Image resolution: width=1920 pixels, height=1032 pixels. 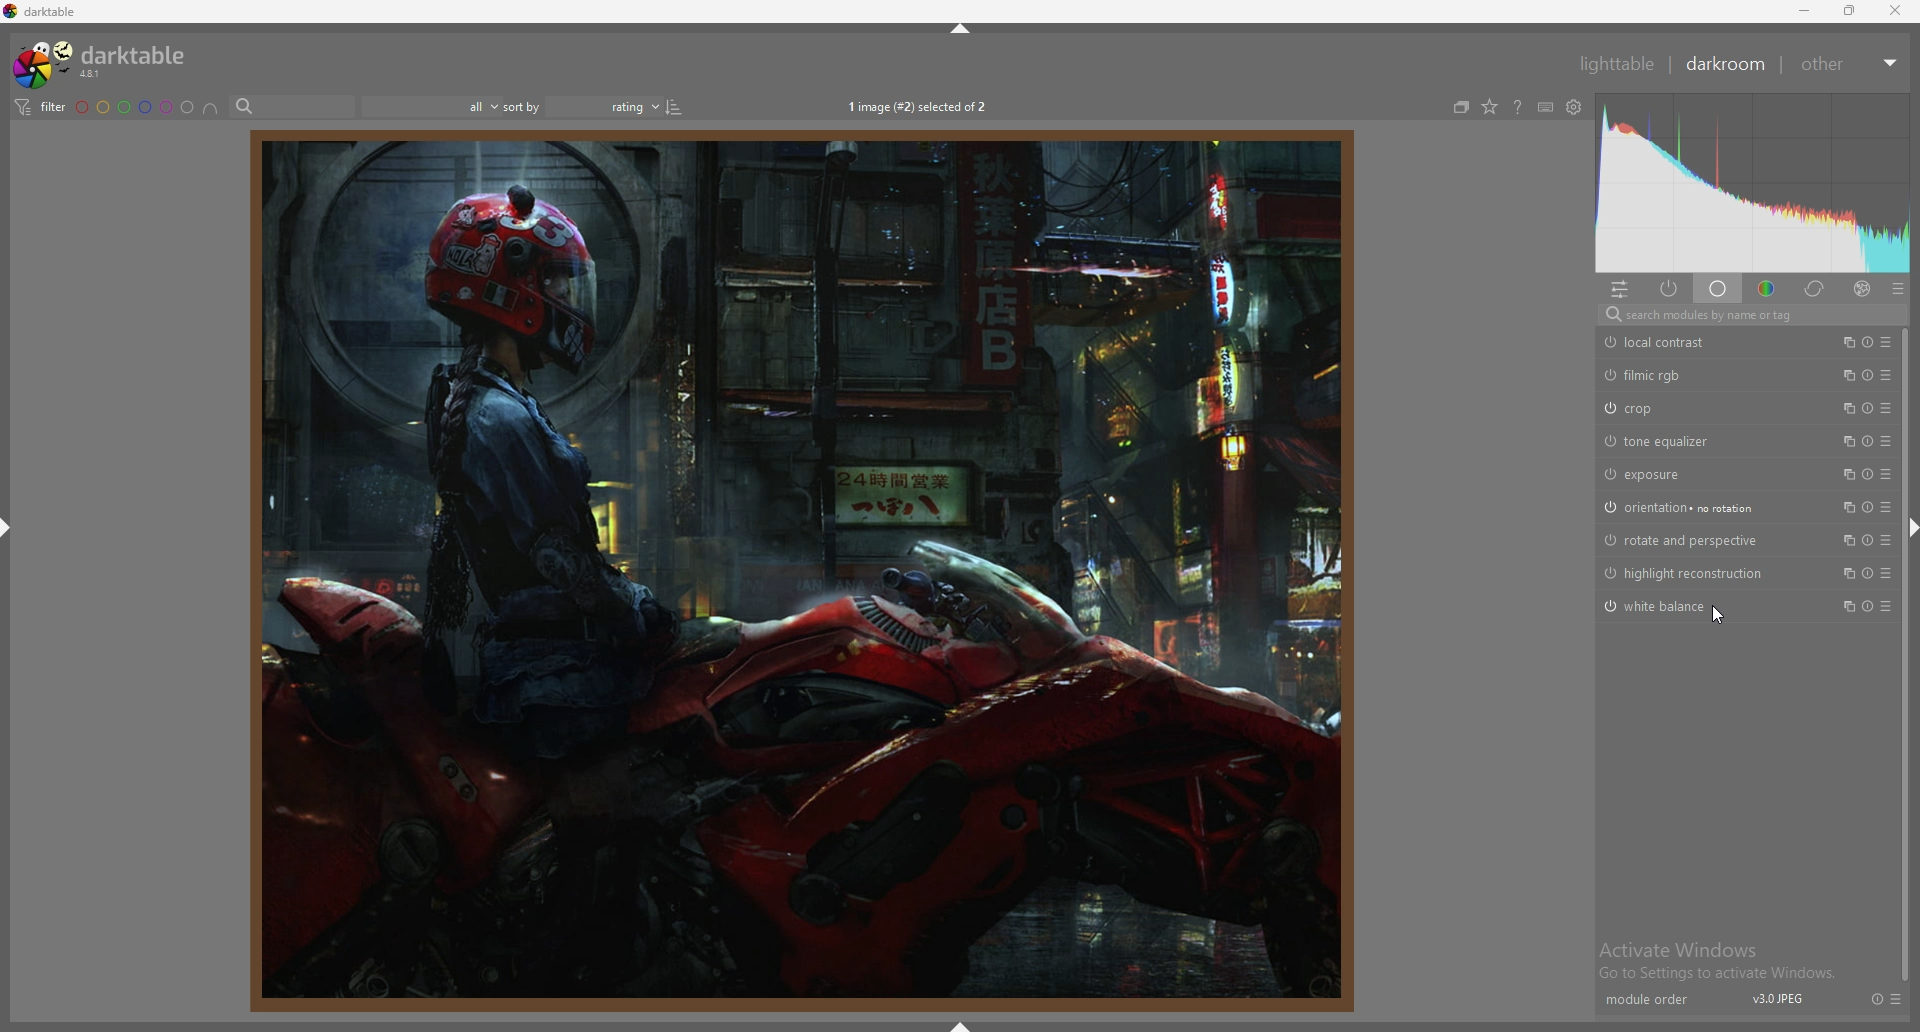 I want to click on multiple instances action, so click(x=1846, y=573).